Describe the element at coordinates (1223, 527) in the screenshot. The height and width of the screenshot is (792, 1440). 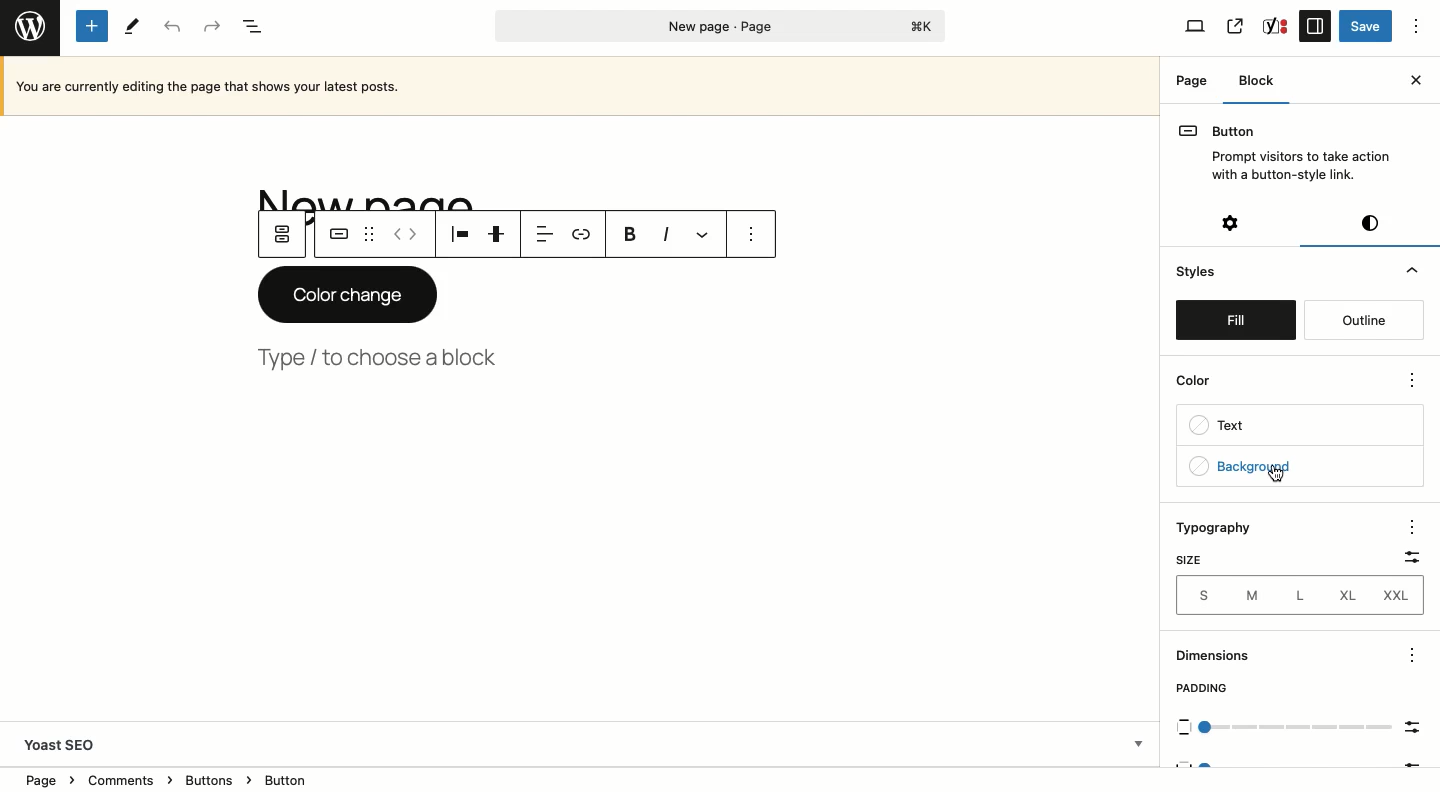
I see `Typography` at that location.